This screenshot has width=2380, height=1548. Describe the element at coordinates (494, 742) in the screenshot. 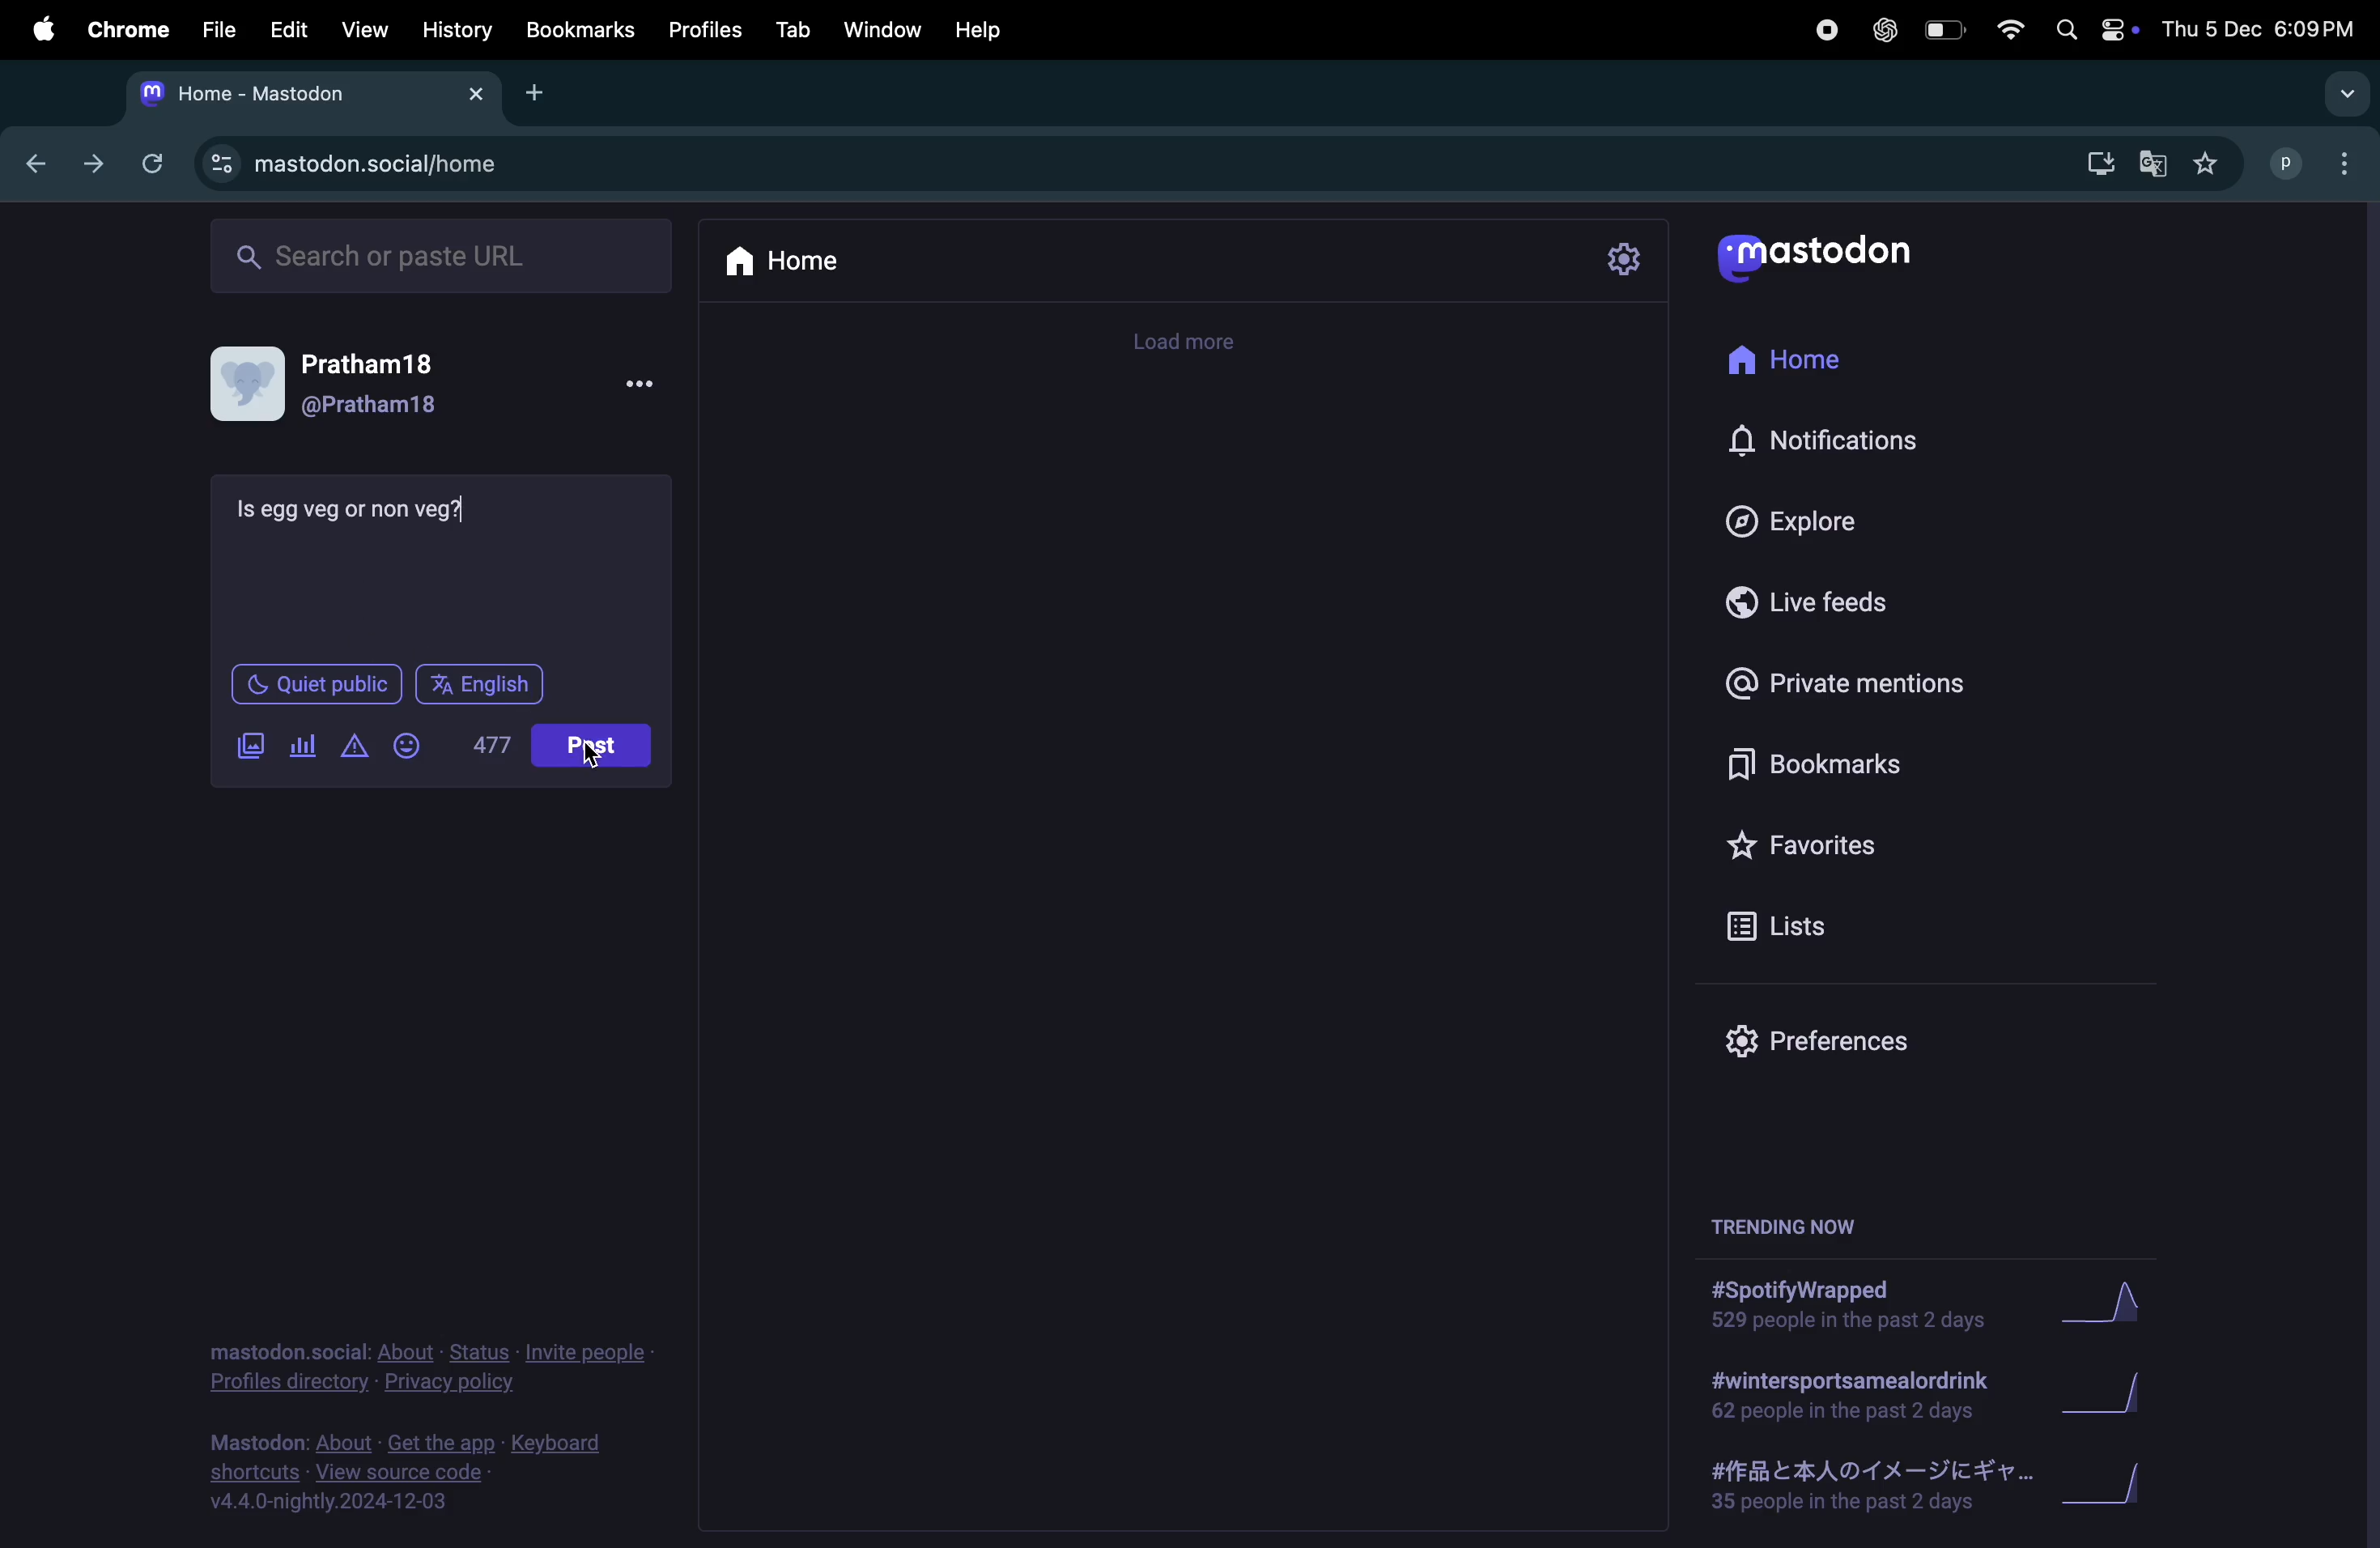

I see `499` at that location.